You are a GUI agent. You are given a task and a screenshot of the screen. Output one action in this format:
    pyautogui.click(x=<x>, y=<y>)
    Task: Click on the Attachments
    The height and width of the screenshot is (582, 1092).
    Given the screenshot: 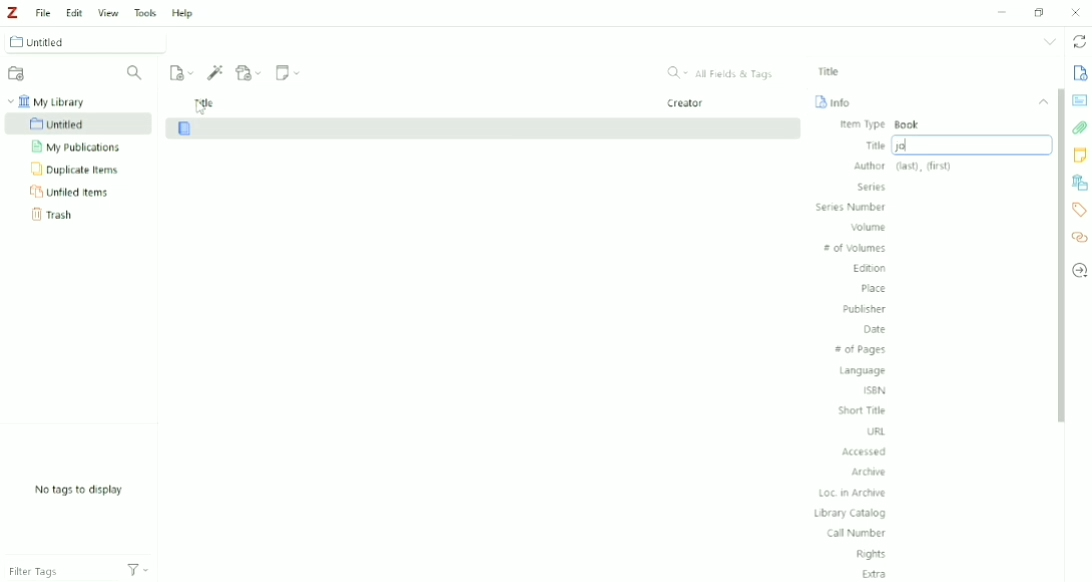 What is the action you would take?
    pyautogui.click(x=1080, y=128)
    